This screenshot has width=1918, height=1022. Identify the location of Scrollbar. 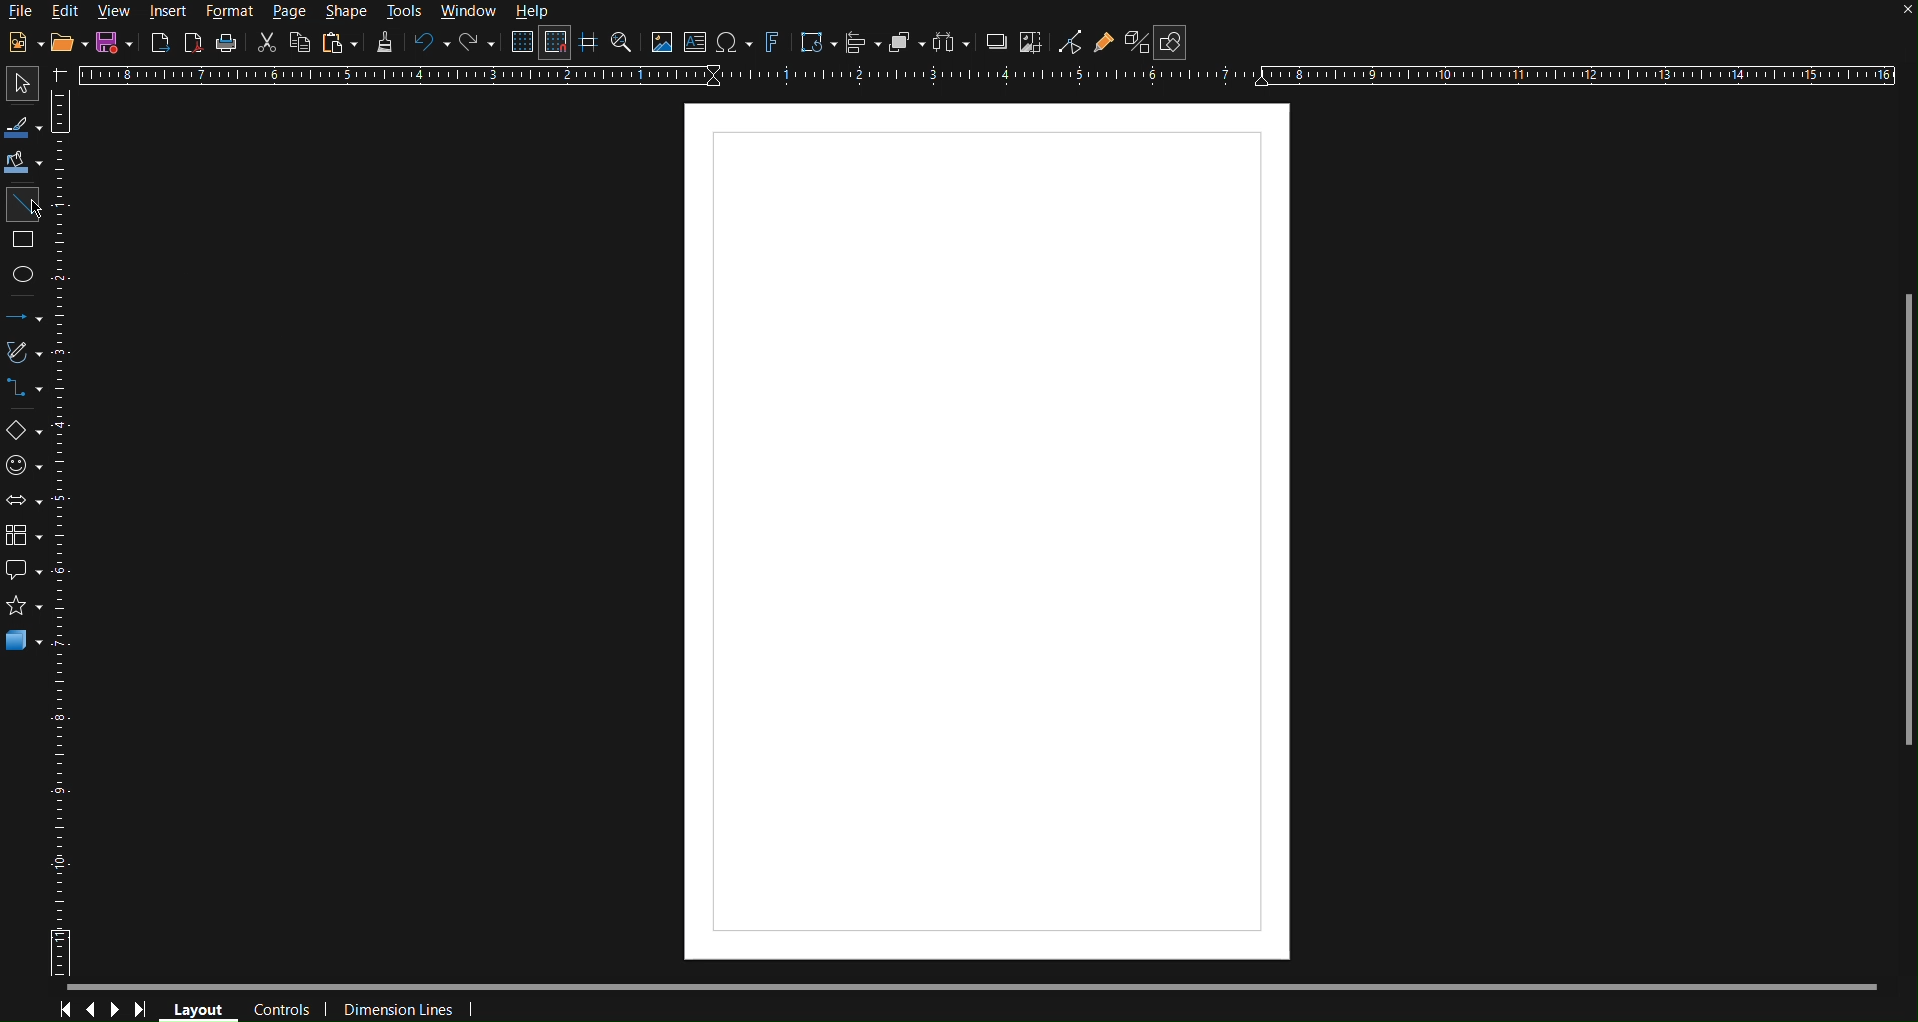
(1905, 521).